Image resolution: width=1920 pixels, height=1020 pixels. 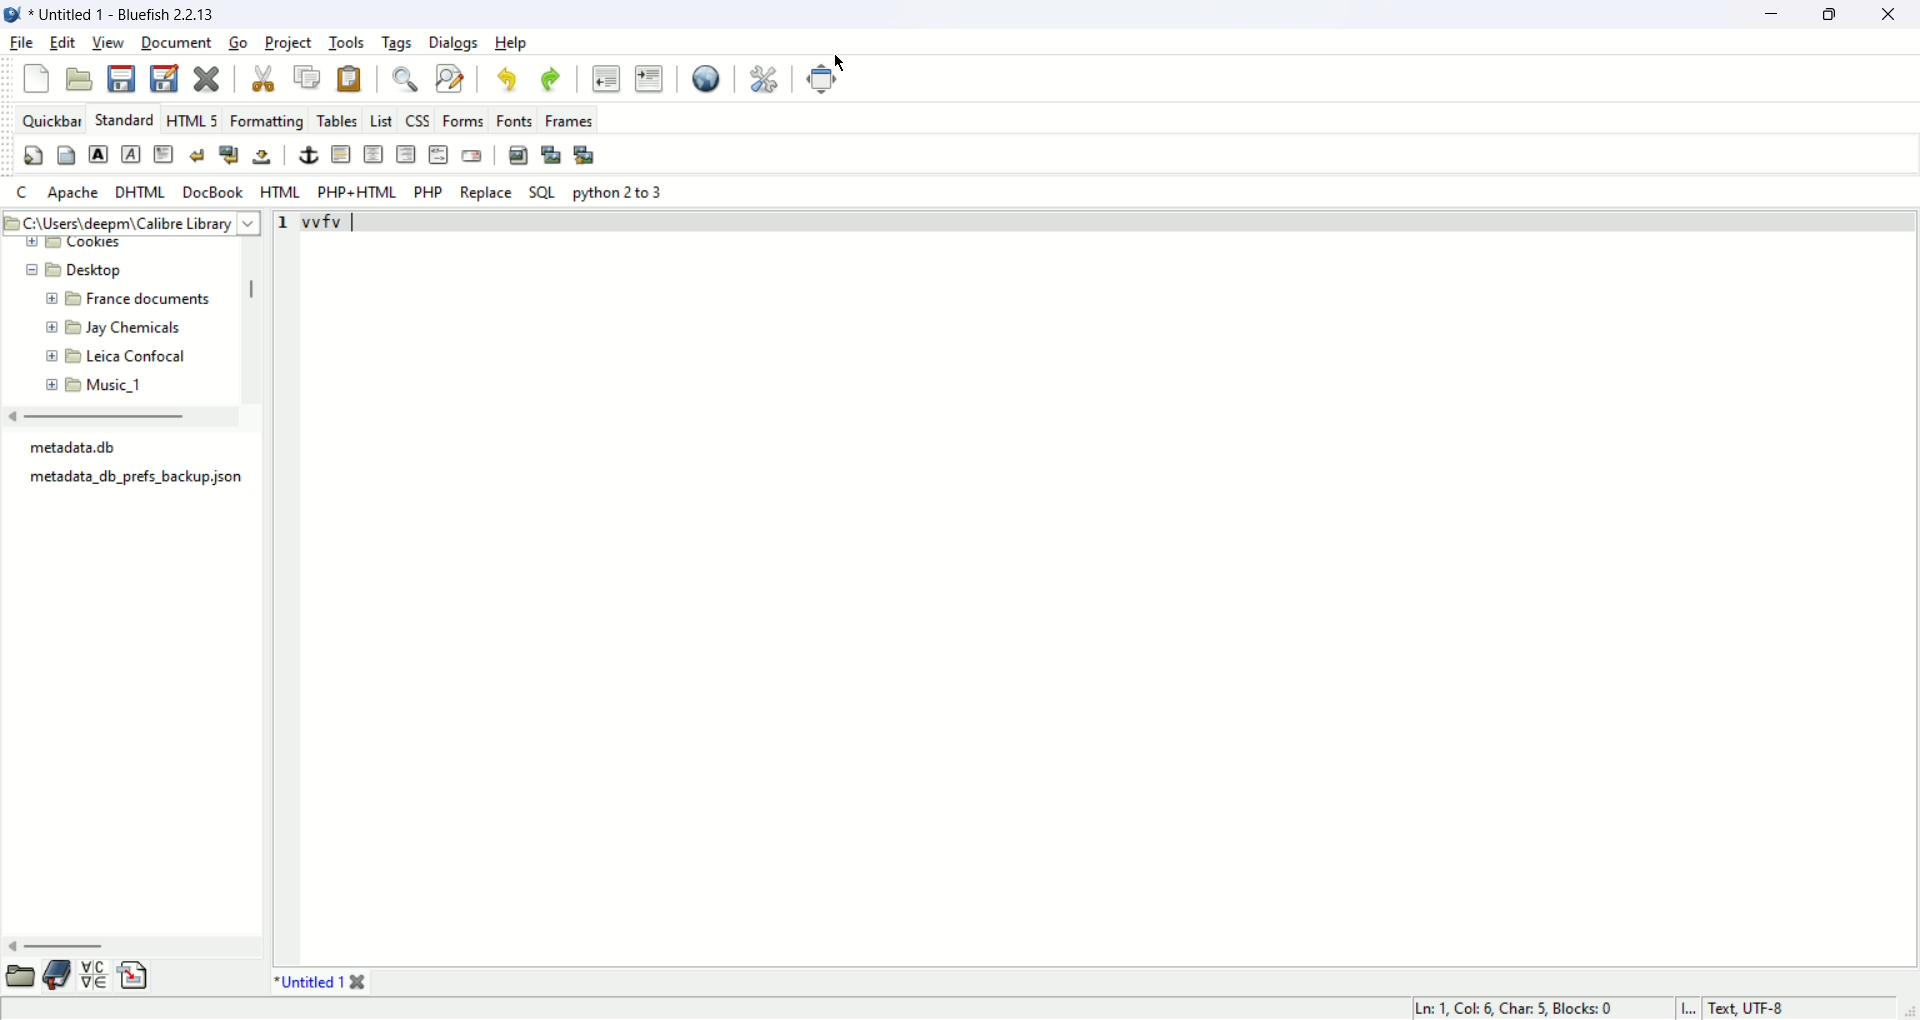 What do you see at coordinates (373, 154) in the screenshot?
I see `center` at bounding box center [373, 154].